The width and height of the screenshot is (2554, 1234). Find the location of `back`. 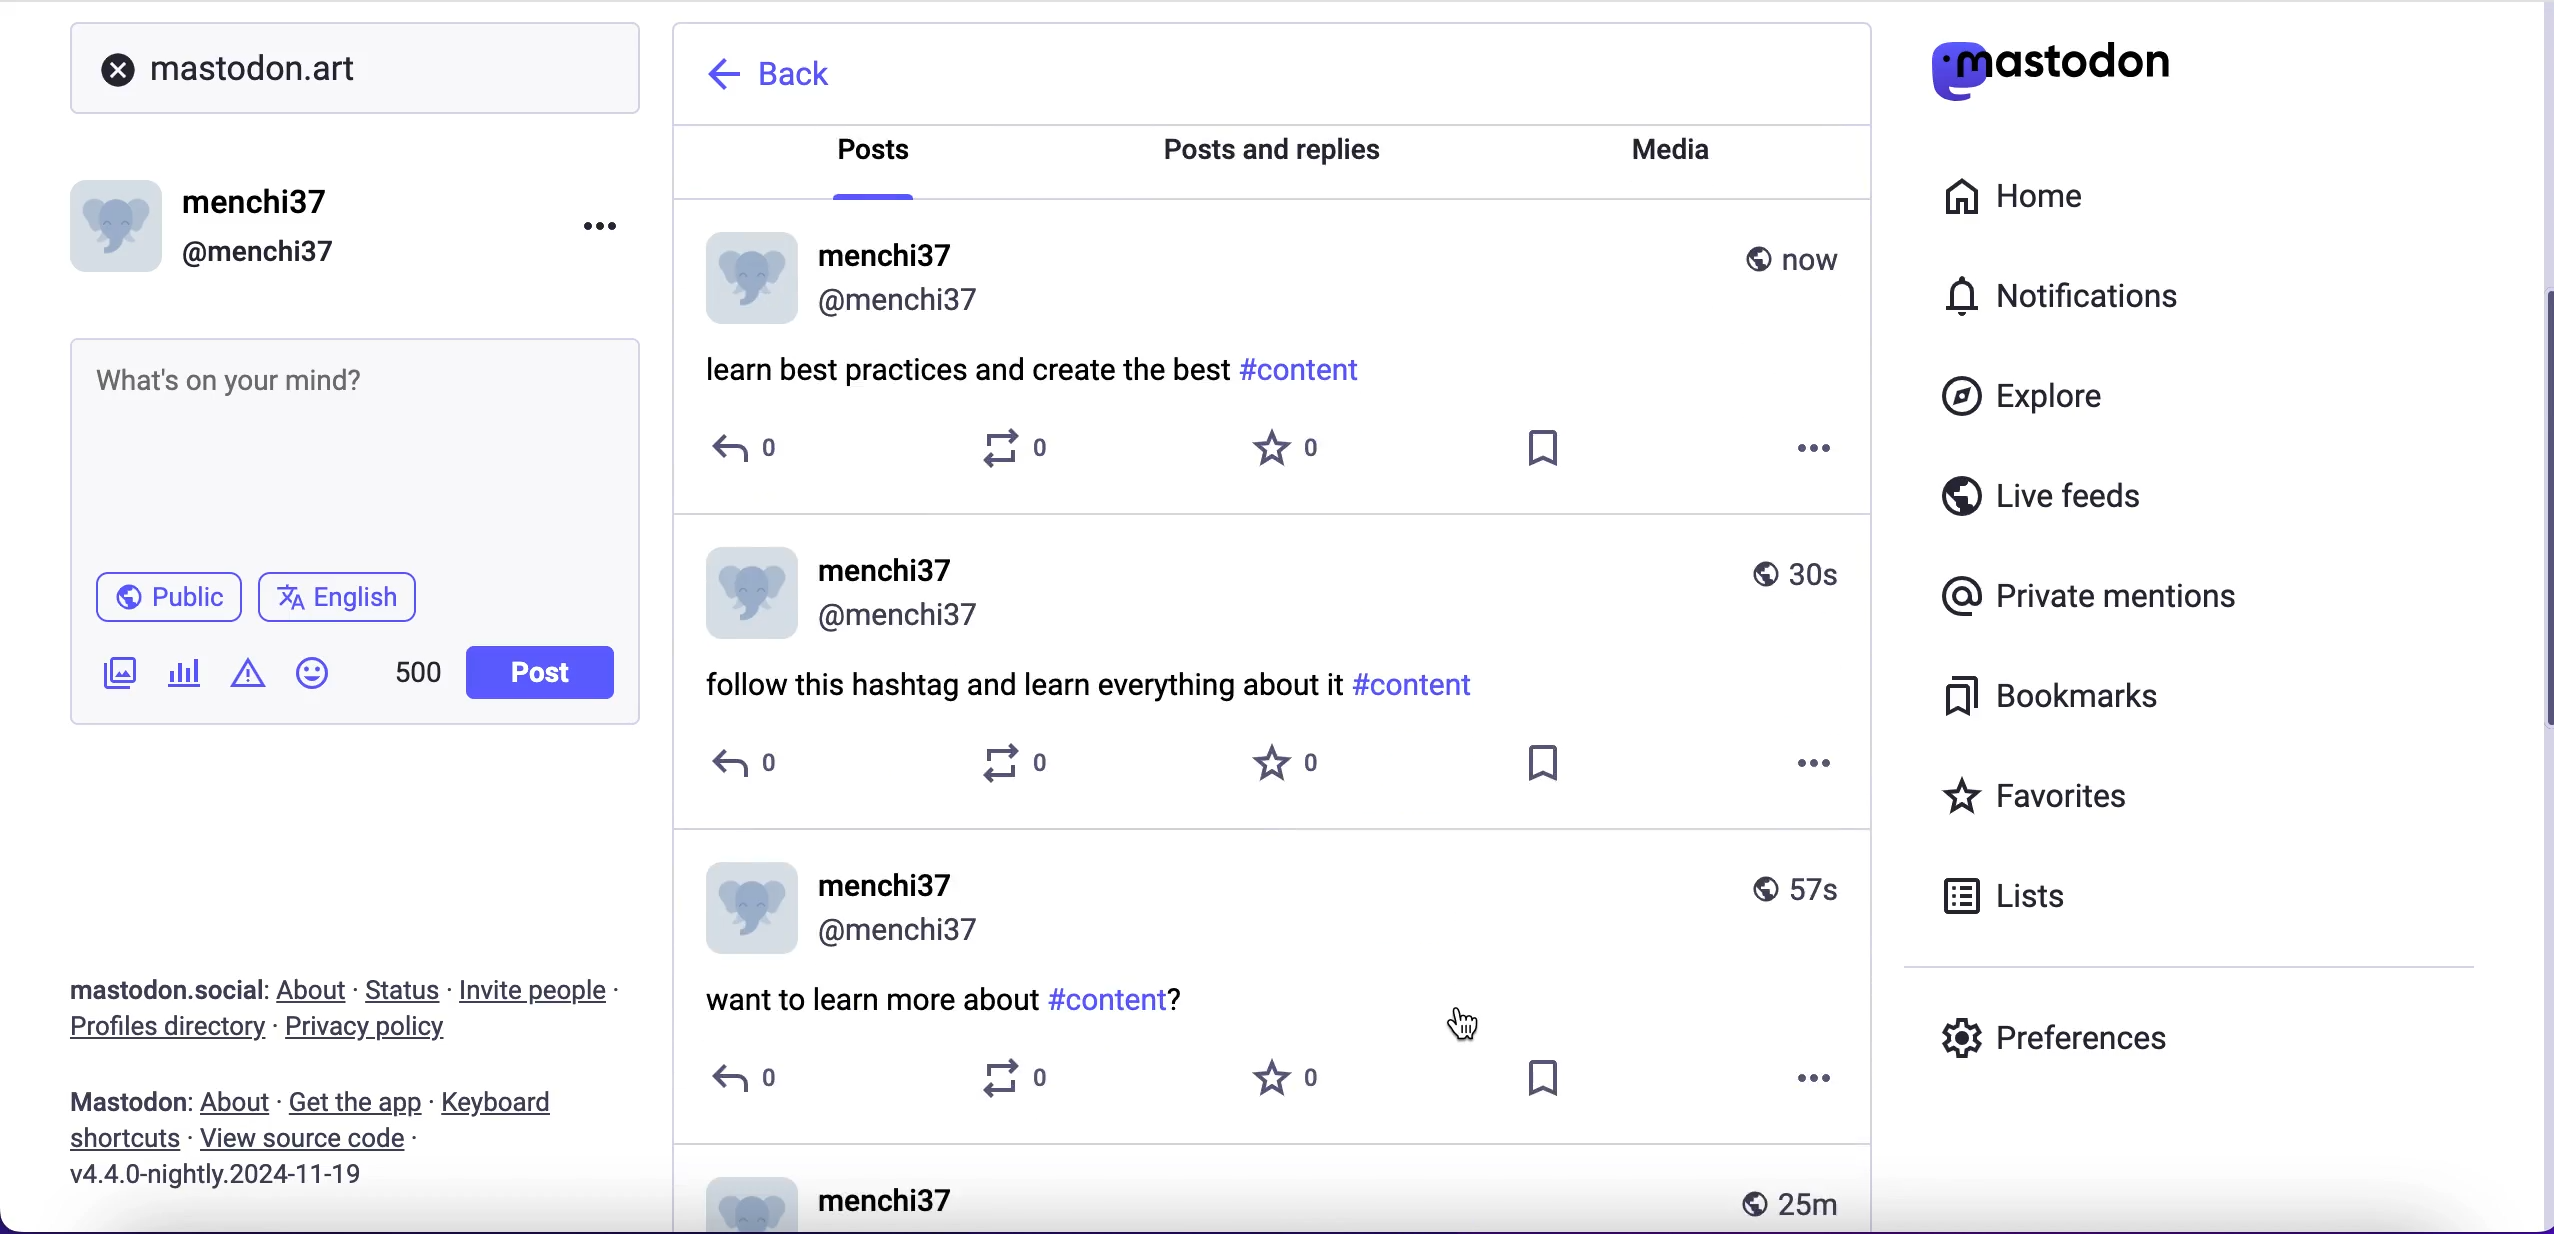

back is located at coordinates (797, 77).